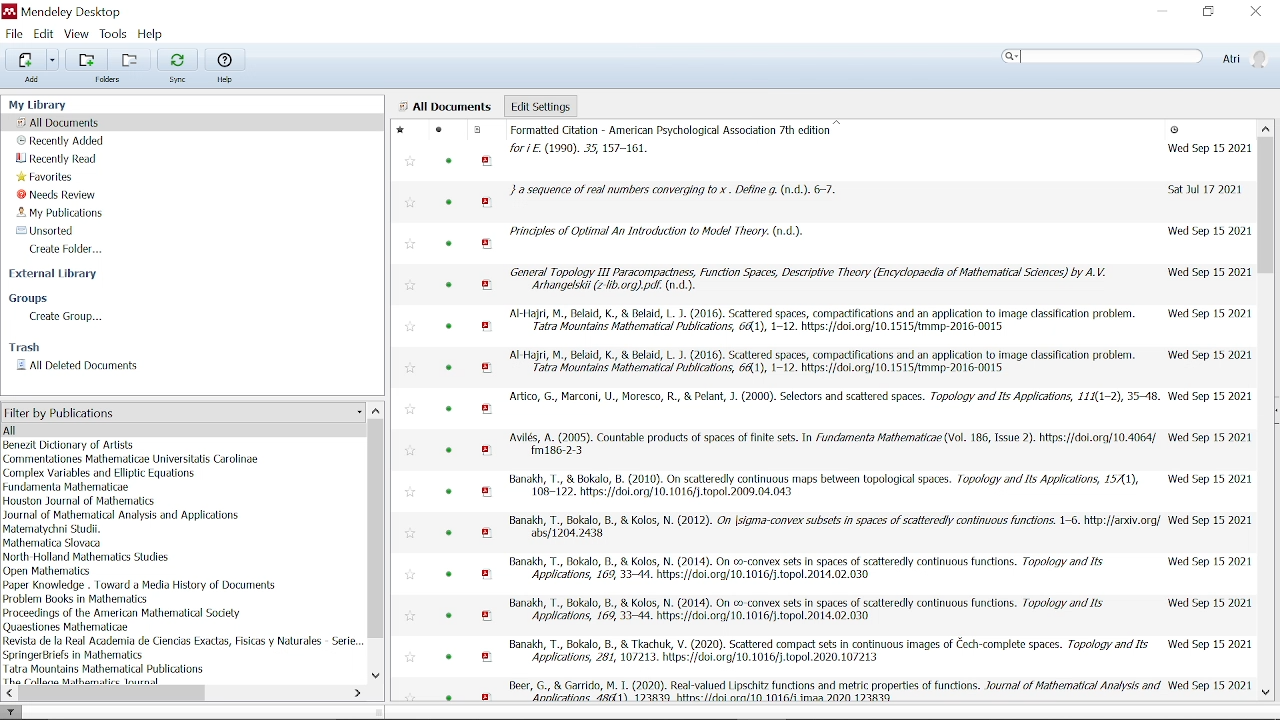  What do you see at coordinates (448, 409) in the screenshot?
I see `status` at bounding box center [448, 409].